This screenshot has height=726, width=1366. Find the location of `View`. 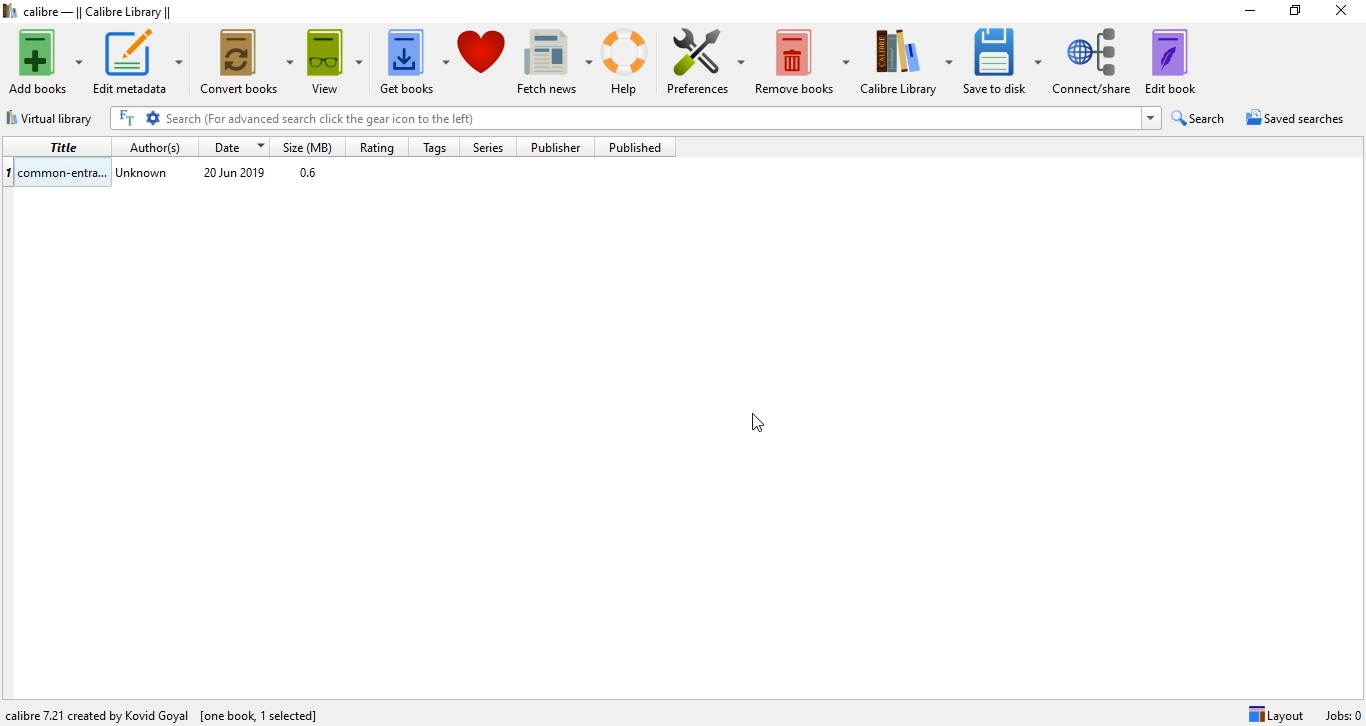

View is located at coordinates (332, 57).